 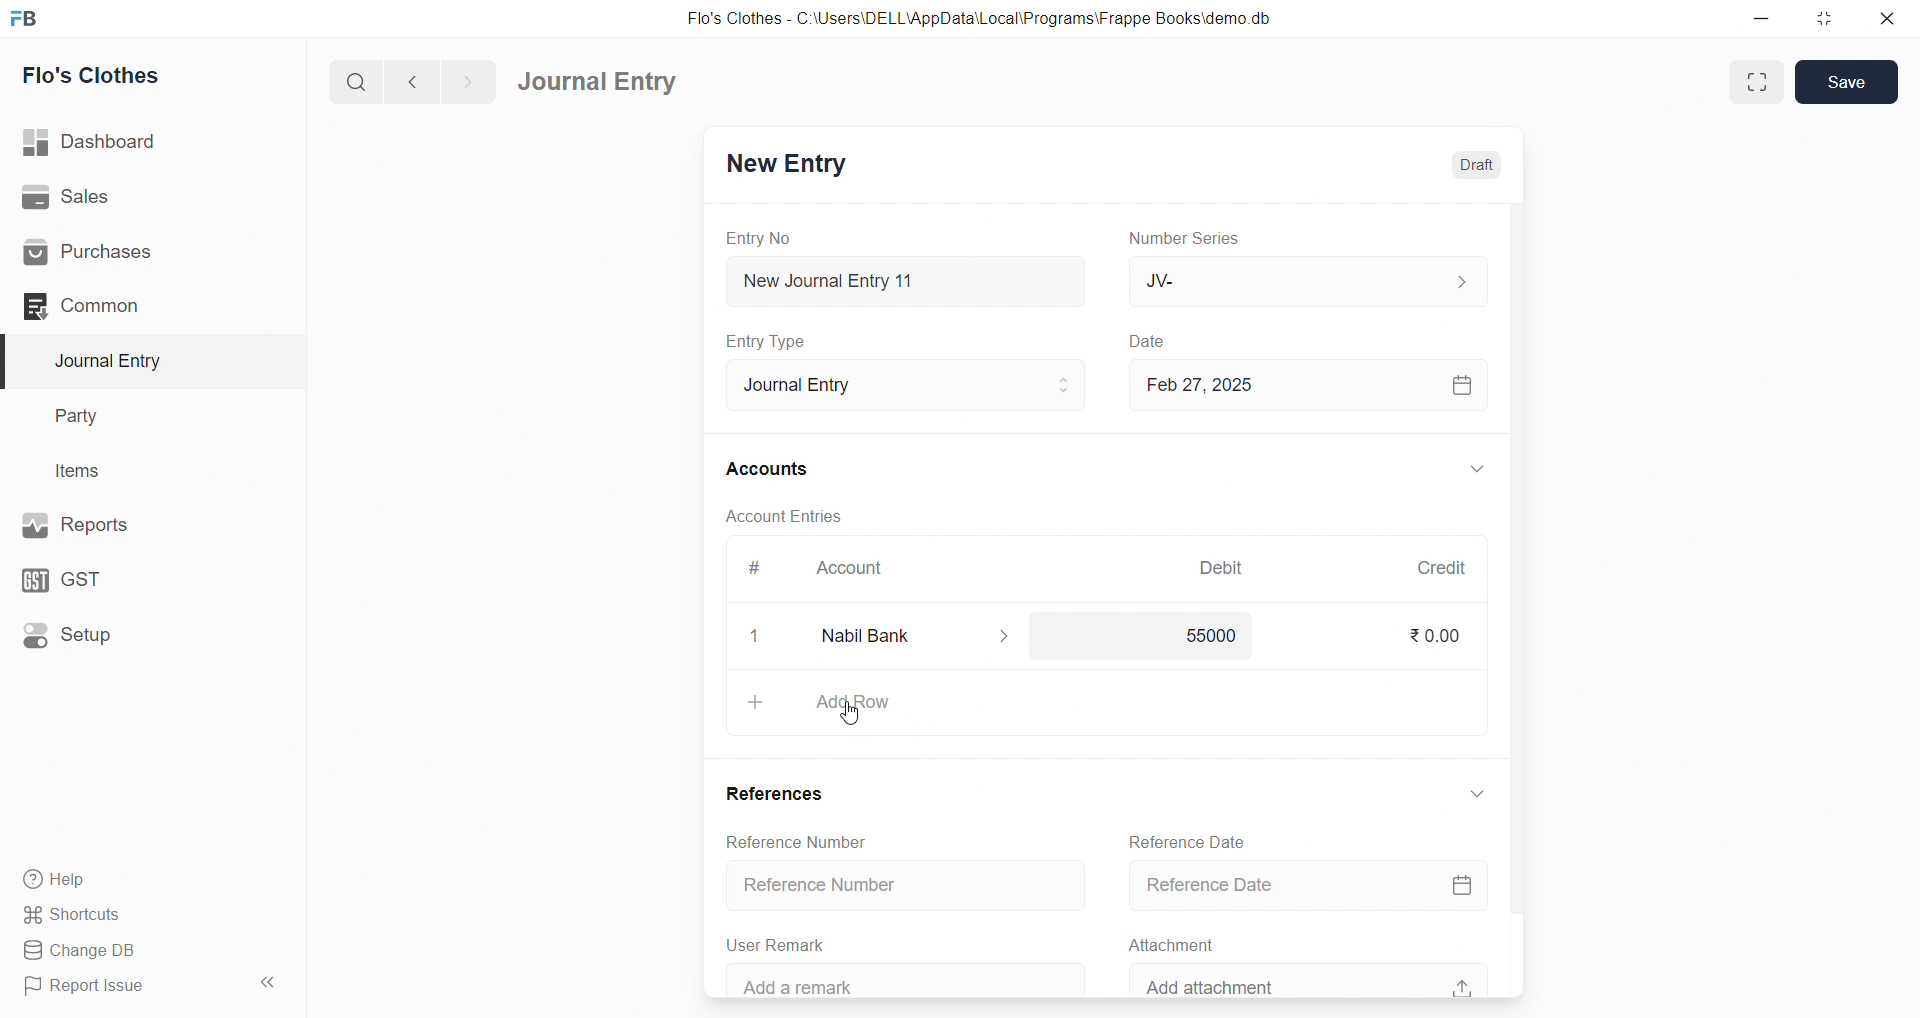 What do you see at coordinates (119, 196) in the screenshot?
I see `Sales` at bounding box center [119, 196].